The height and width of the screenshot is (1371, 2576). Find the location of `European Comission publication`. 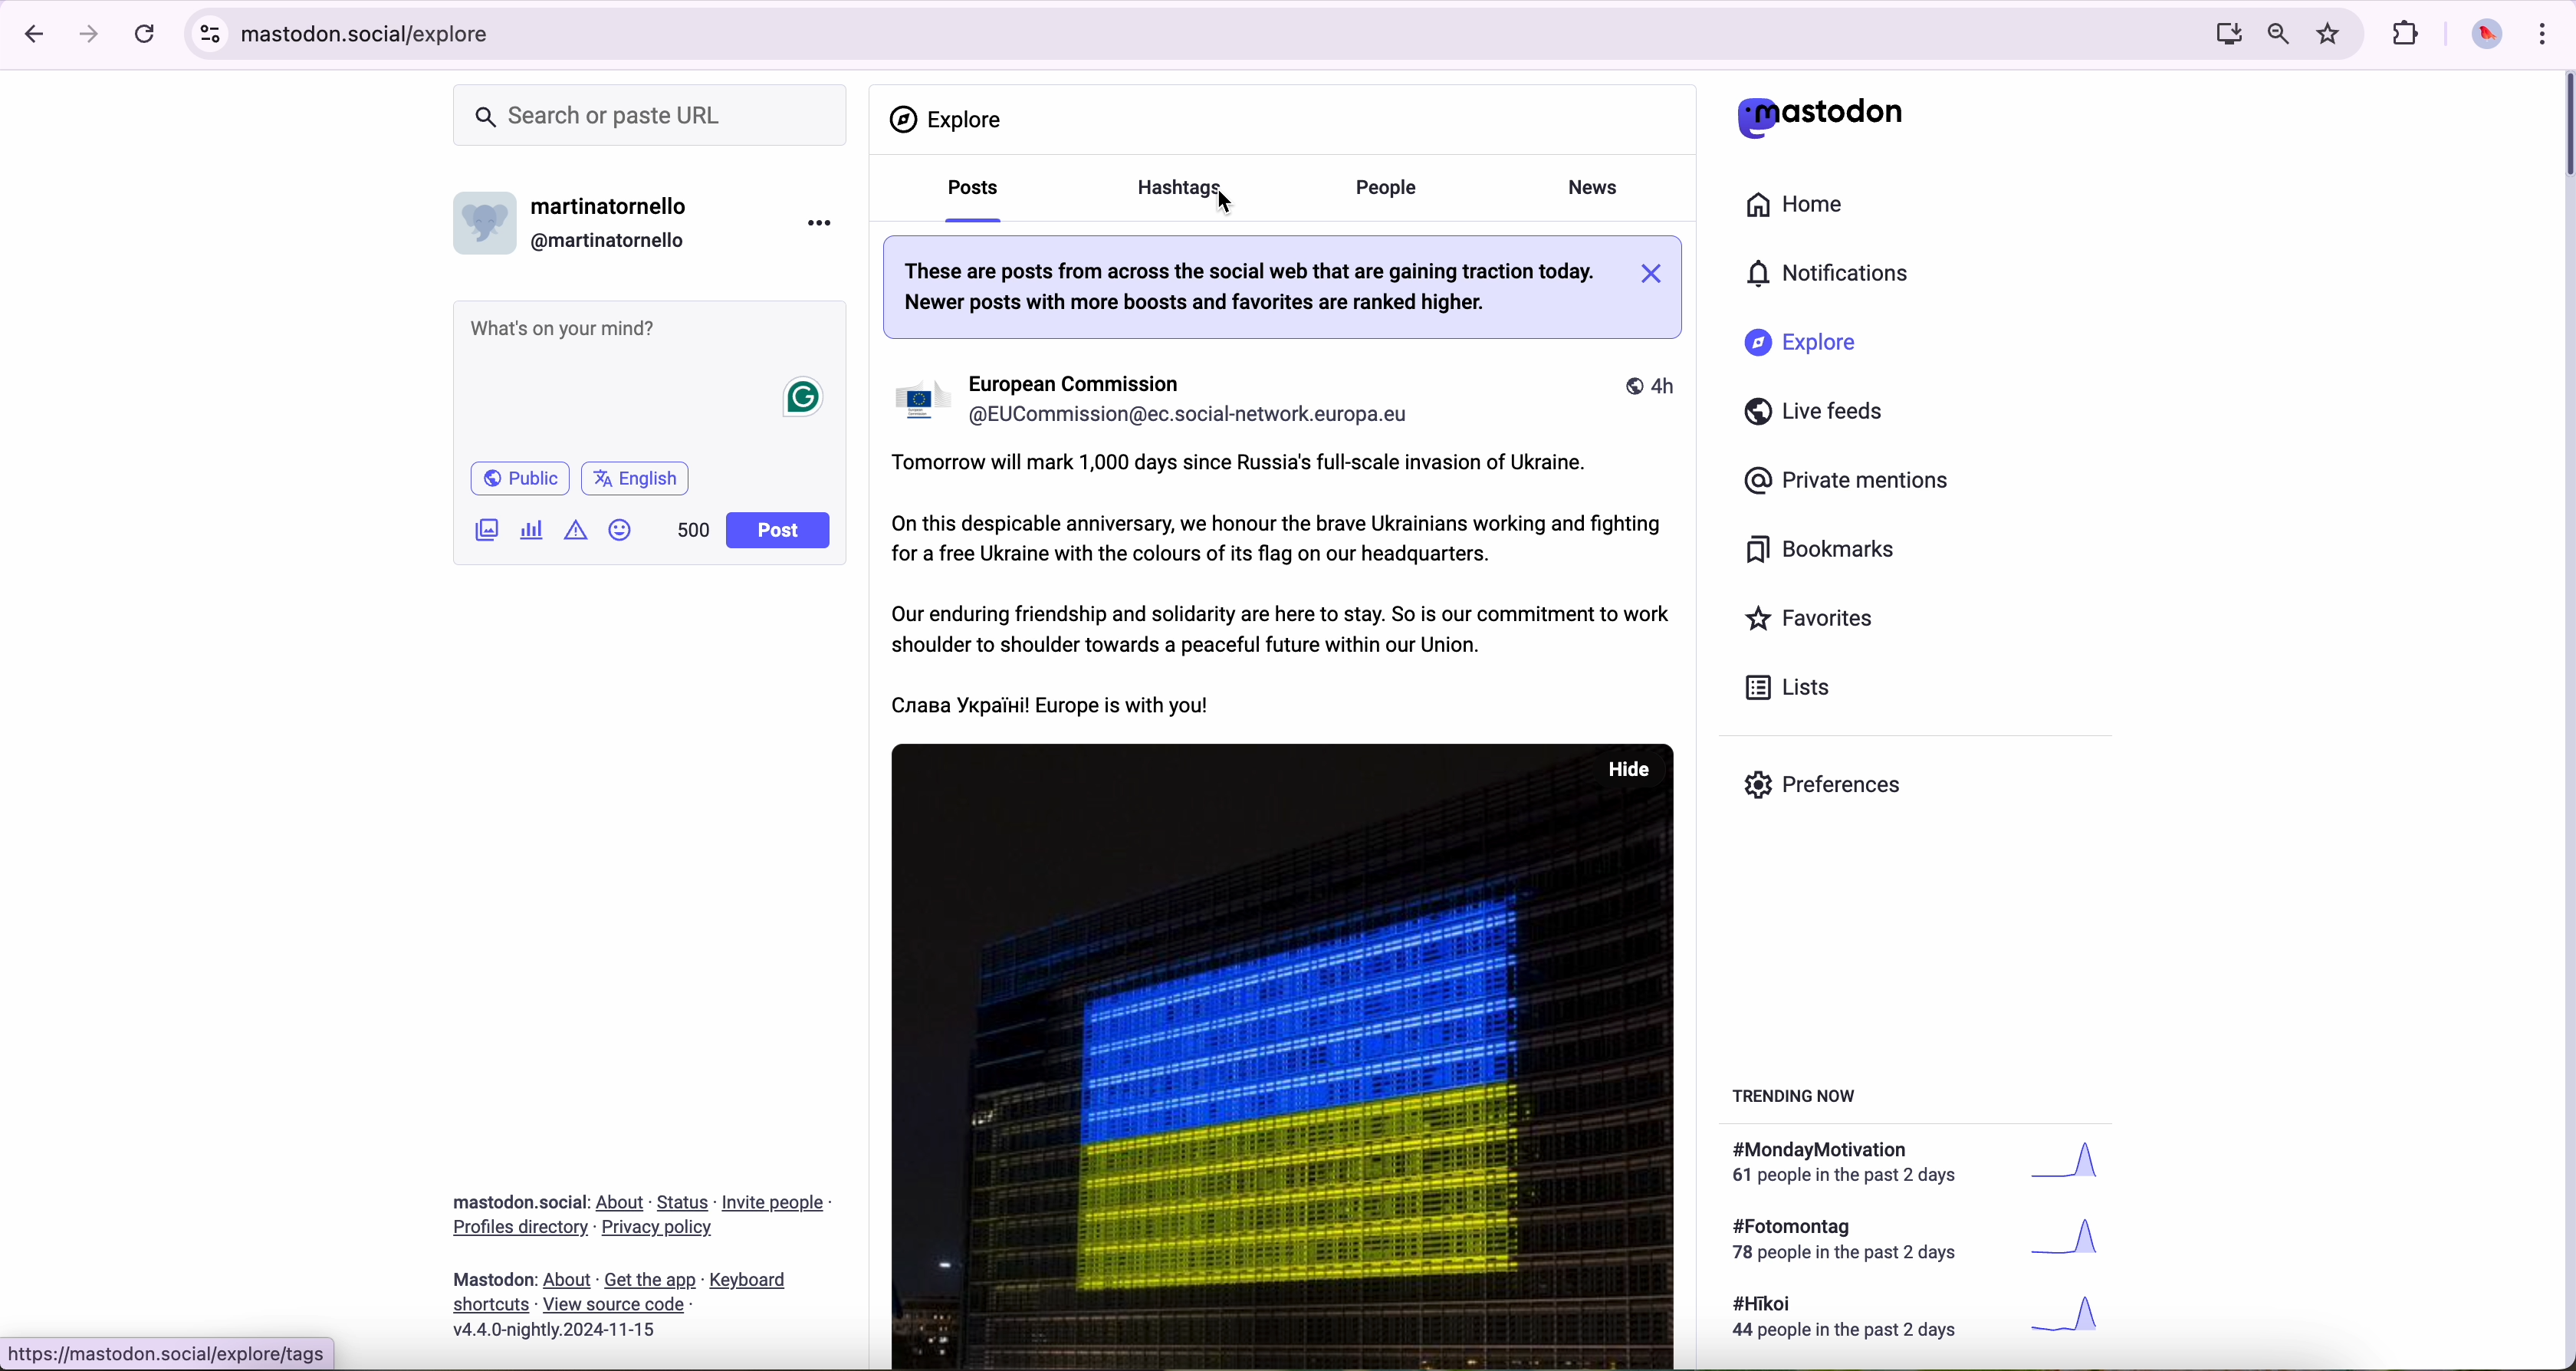

European Comission publication is located at coordinates (1286, 588).